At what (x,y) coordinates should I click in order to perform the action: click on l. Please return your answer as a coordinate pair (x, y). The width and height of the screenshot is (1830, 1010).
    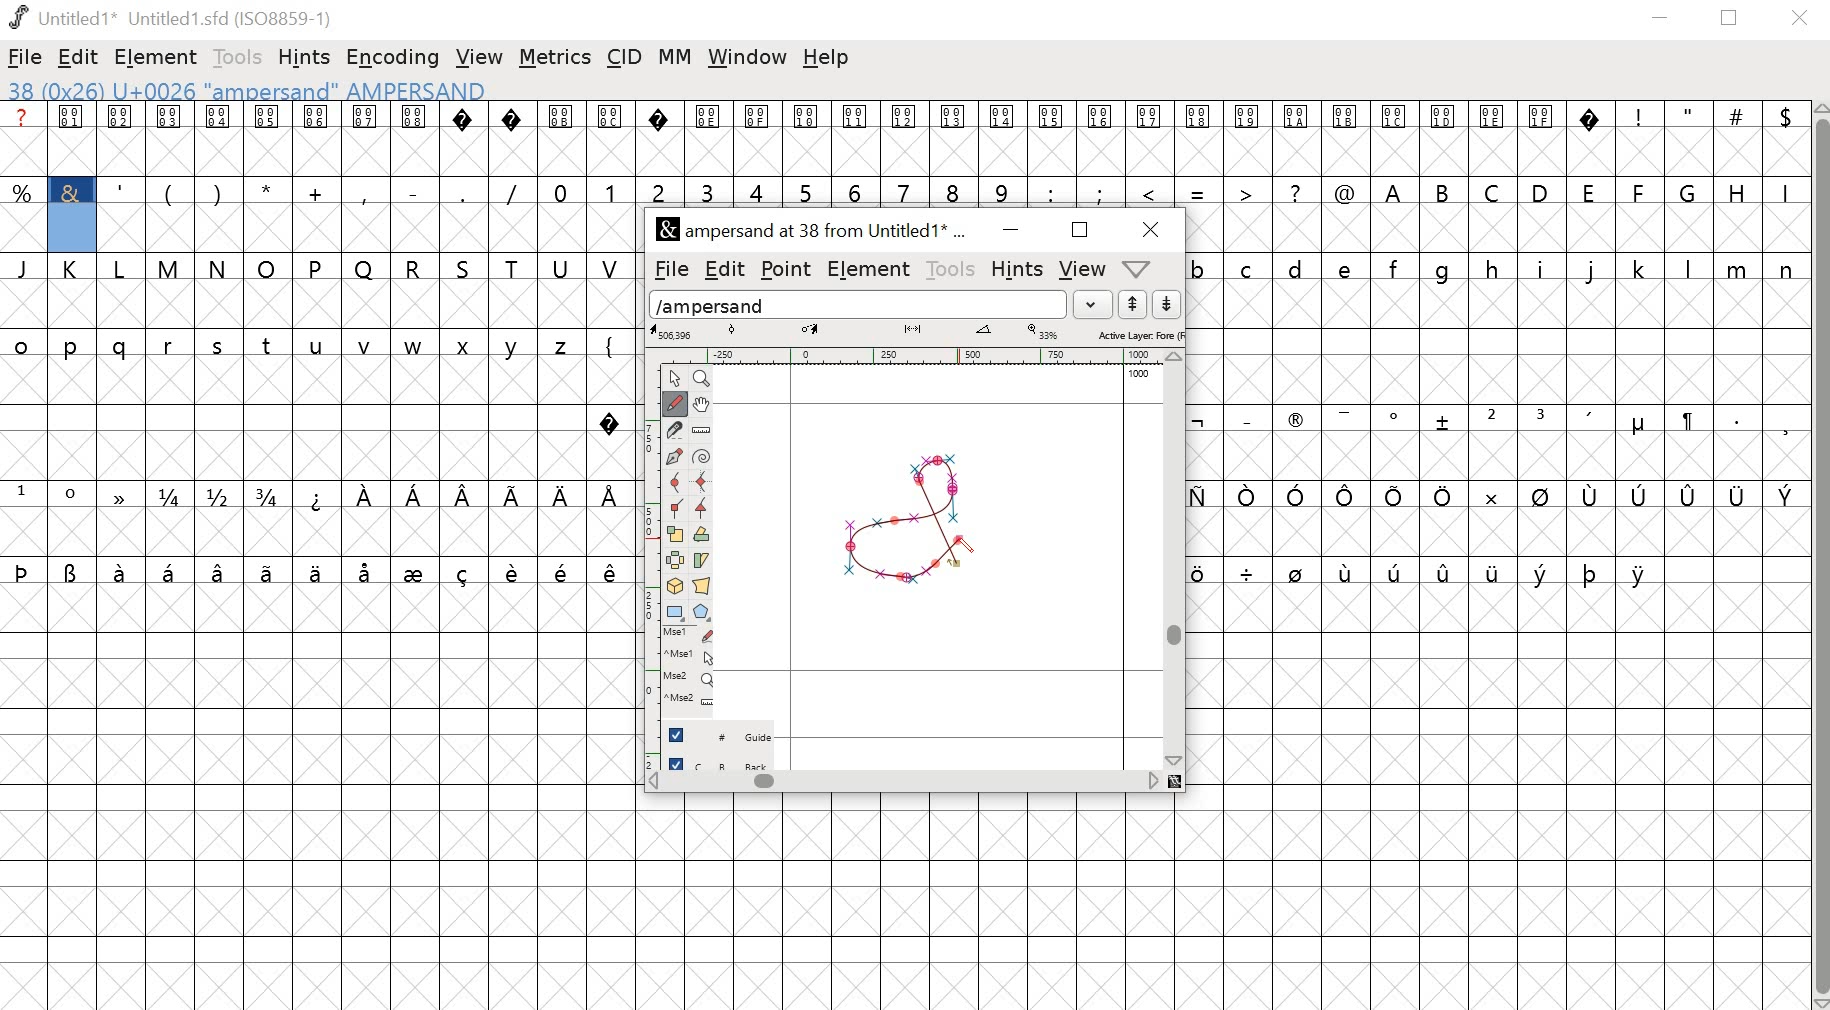
    Looking at the image, I should click on (1690, 268).